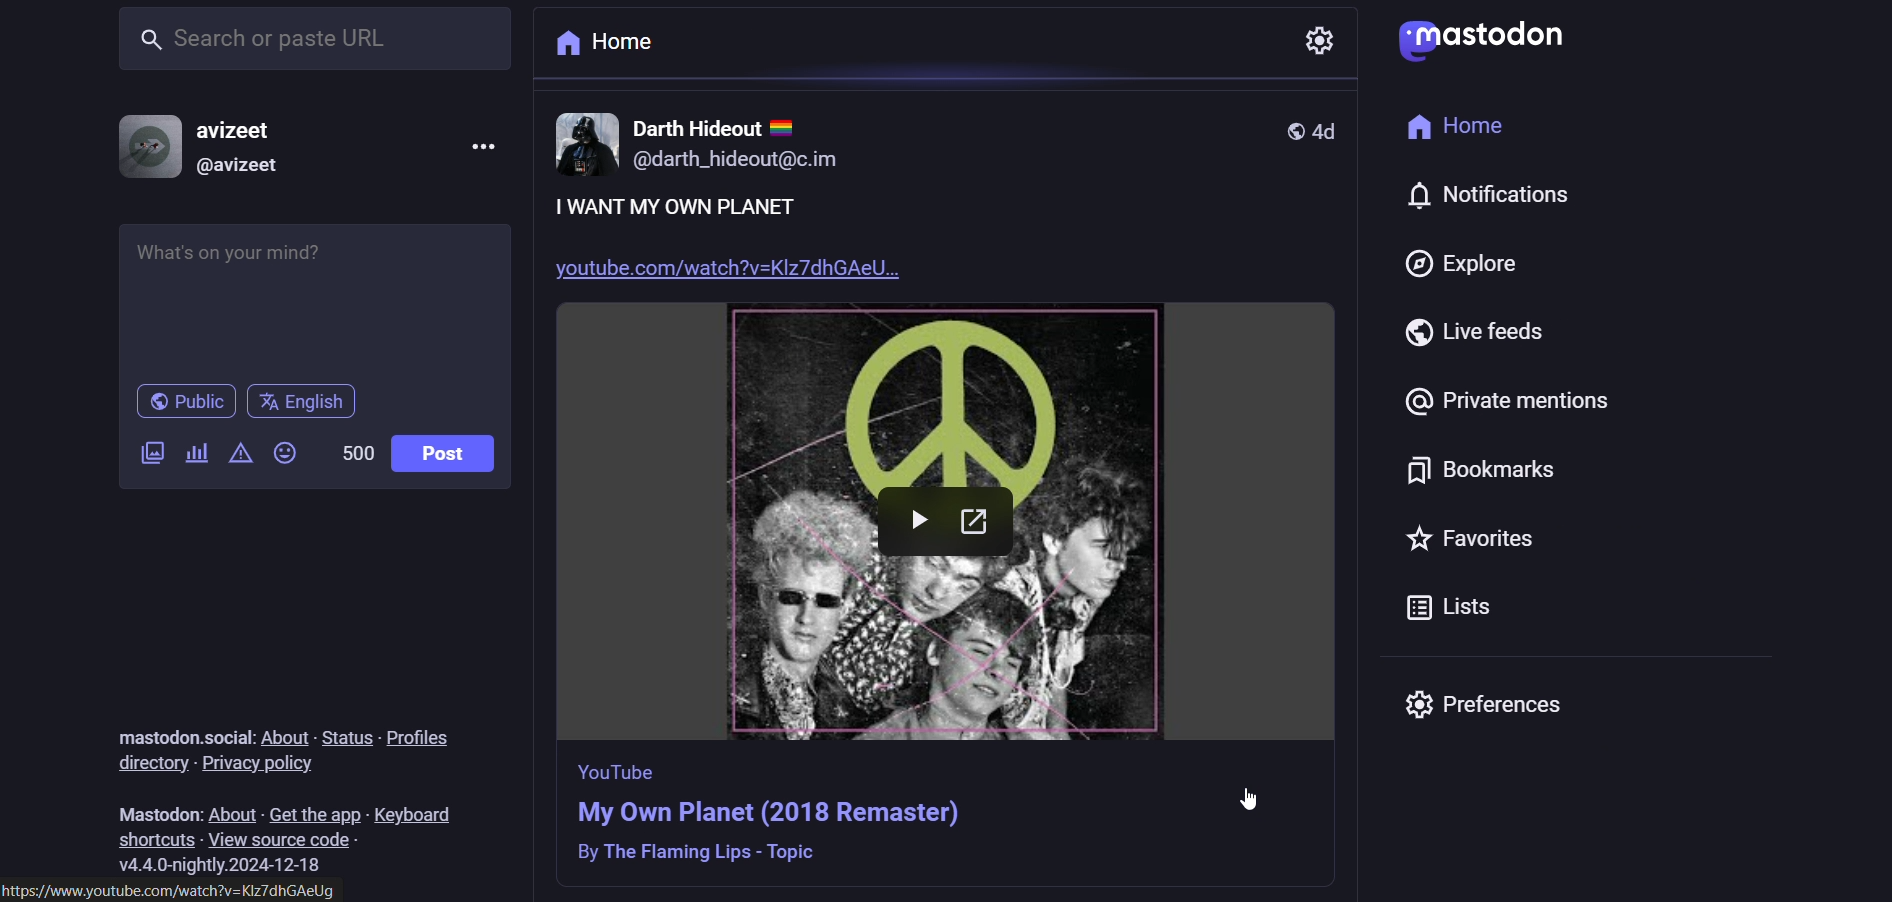 This screenshot has height=902, width=1892. What do you see at coordinates (951, 519) in the screenshot?
I see `image` at bounding box center [951, 519].